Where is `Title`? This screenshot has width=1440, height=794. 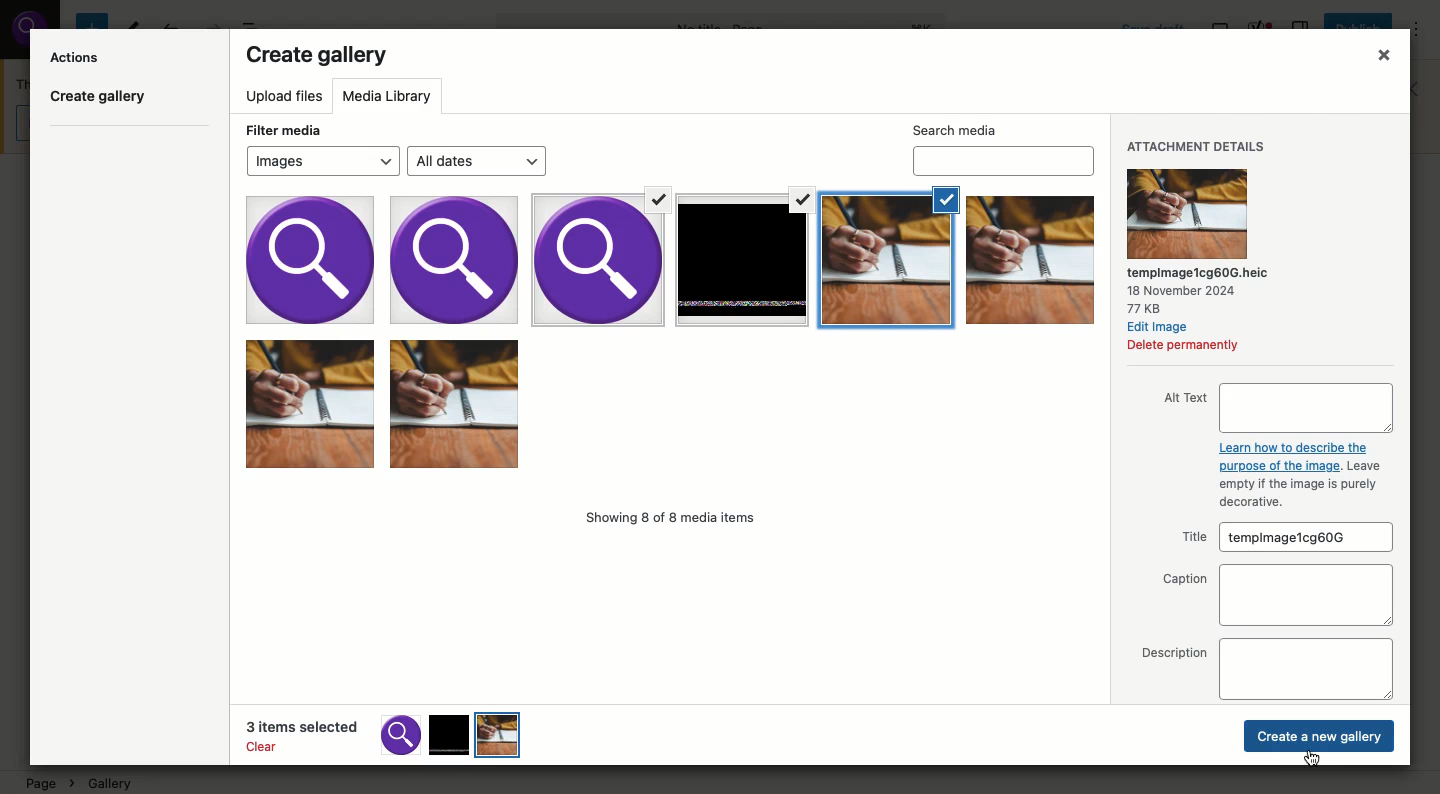
Title is located at coordinates (1183, 542).